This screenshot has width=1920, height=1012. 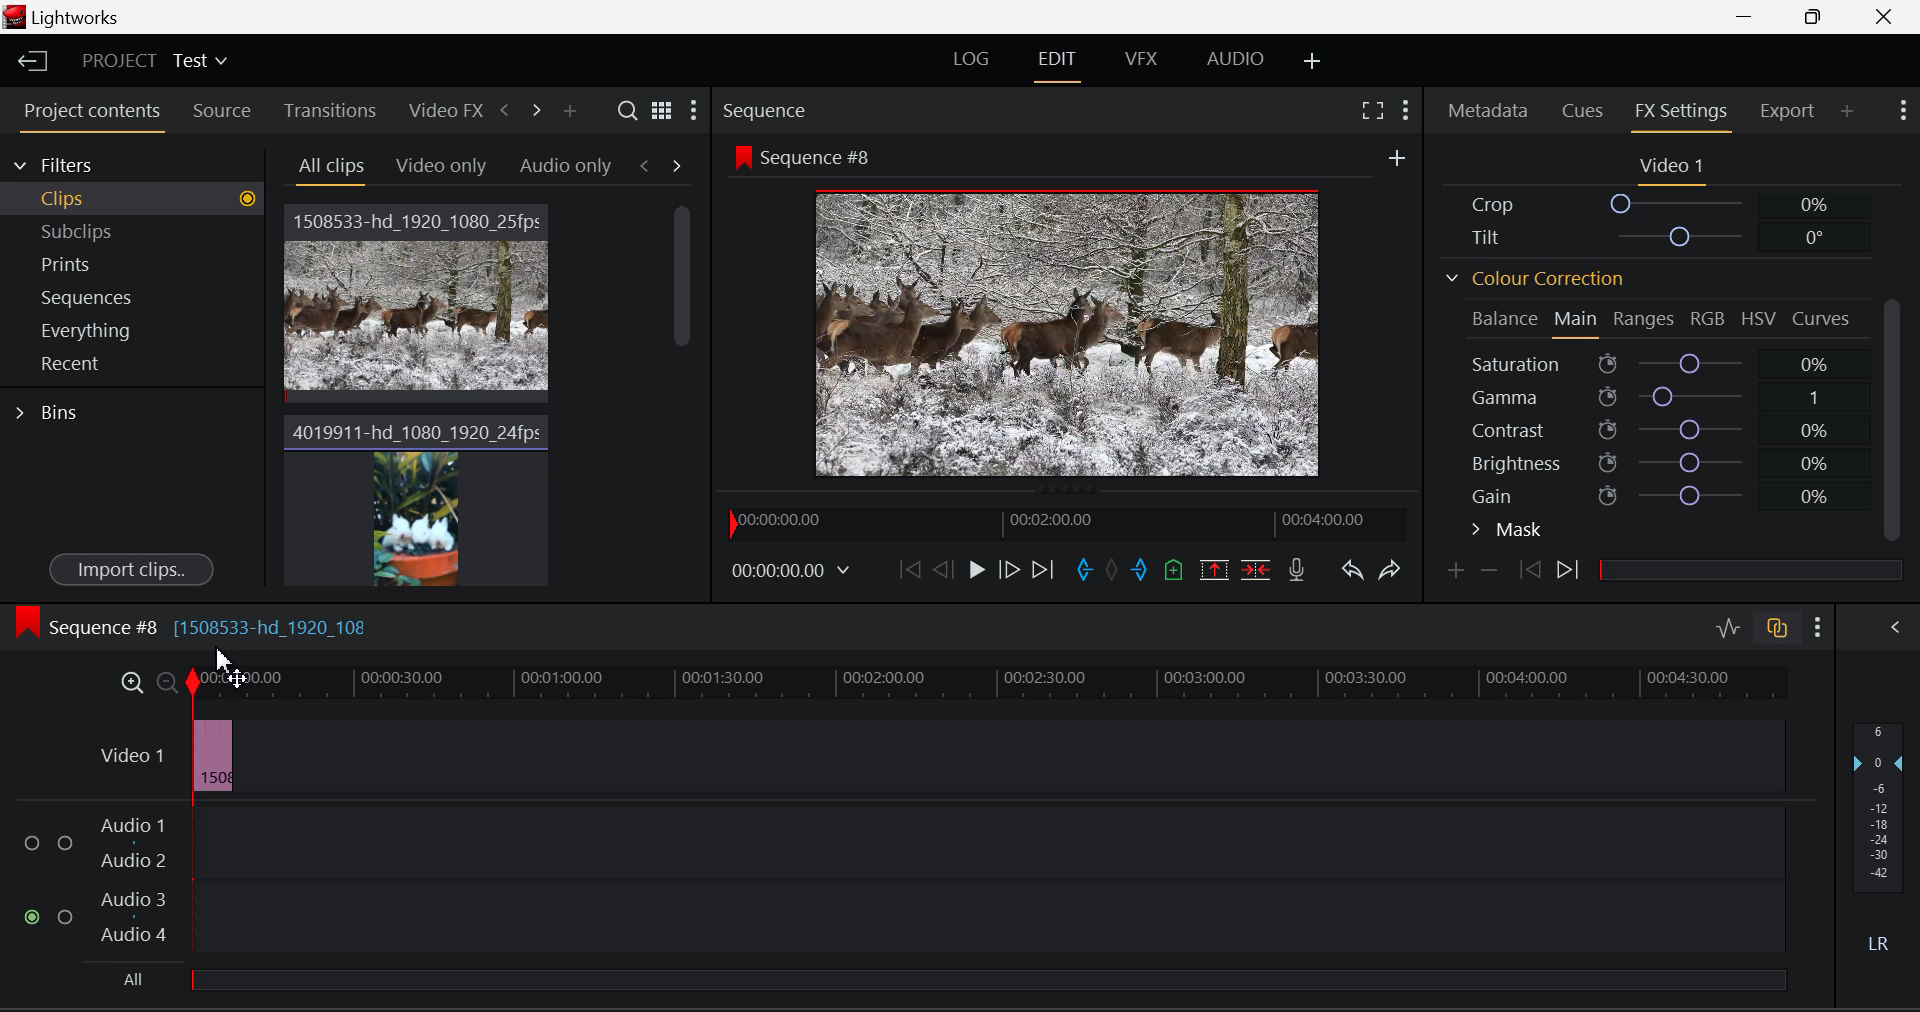 I want to click on Project Contents Tab, so click(x=94, y=113).